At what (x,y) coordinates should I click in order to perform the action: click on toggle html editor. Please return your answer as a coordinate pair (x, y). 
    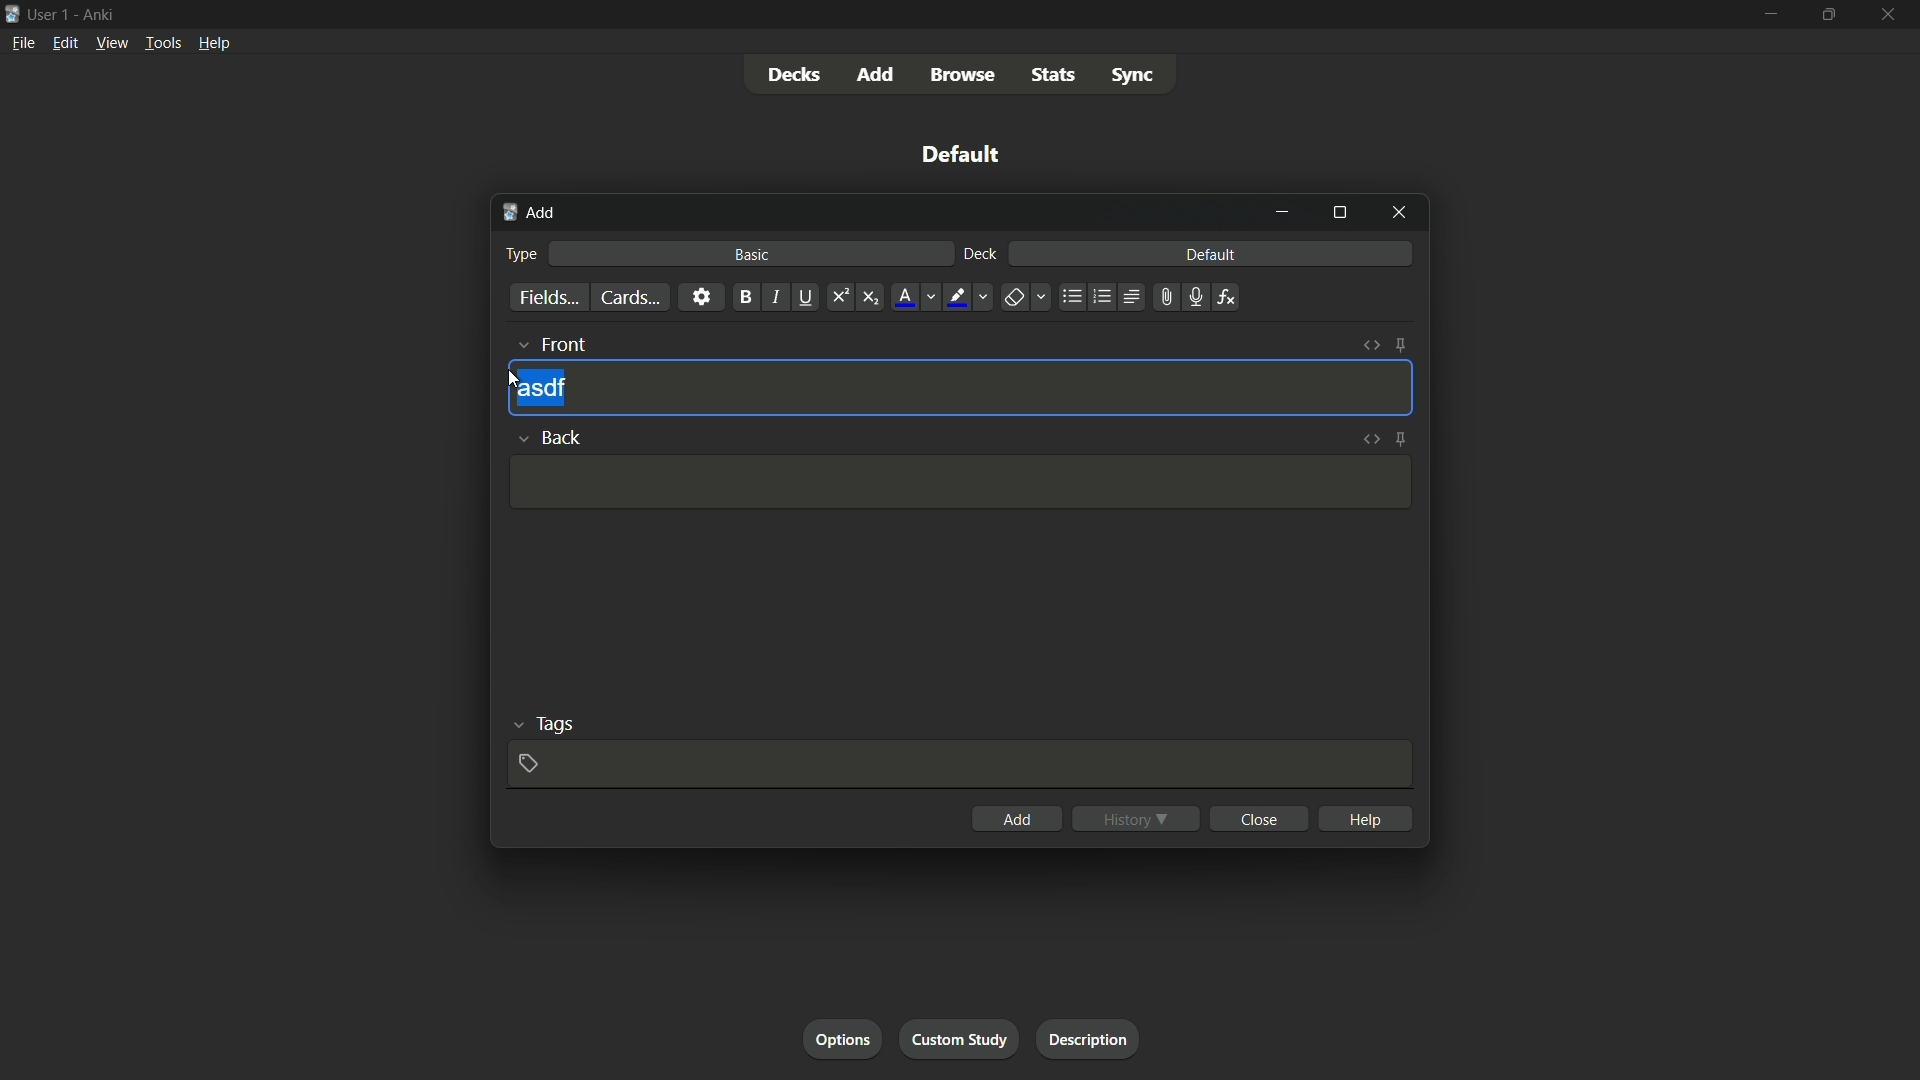
    Looking at the image, I should click on (1372, 345).